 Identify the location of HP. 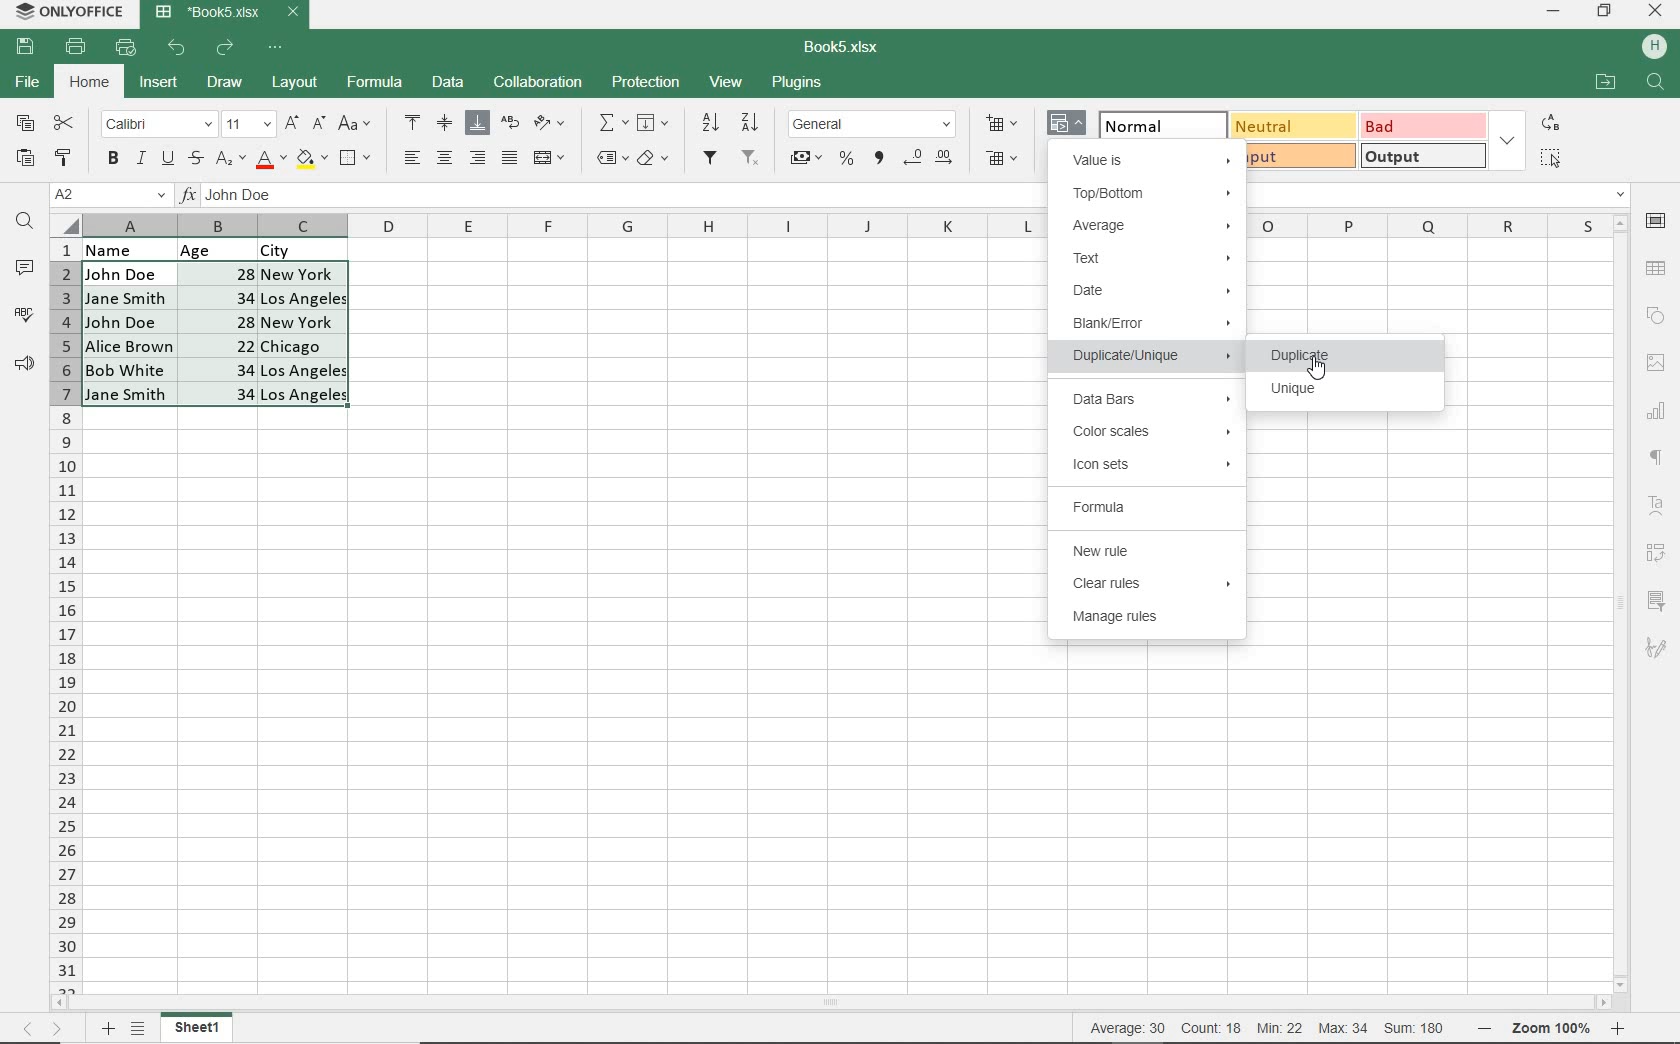
(1654, 48).